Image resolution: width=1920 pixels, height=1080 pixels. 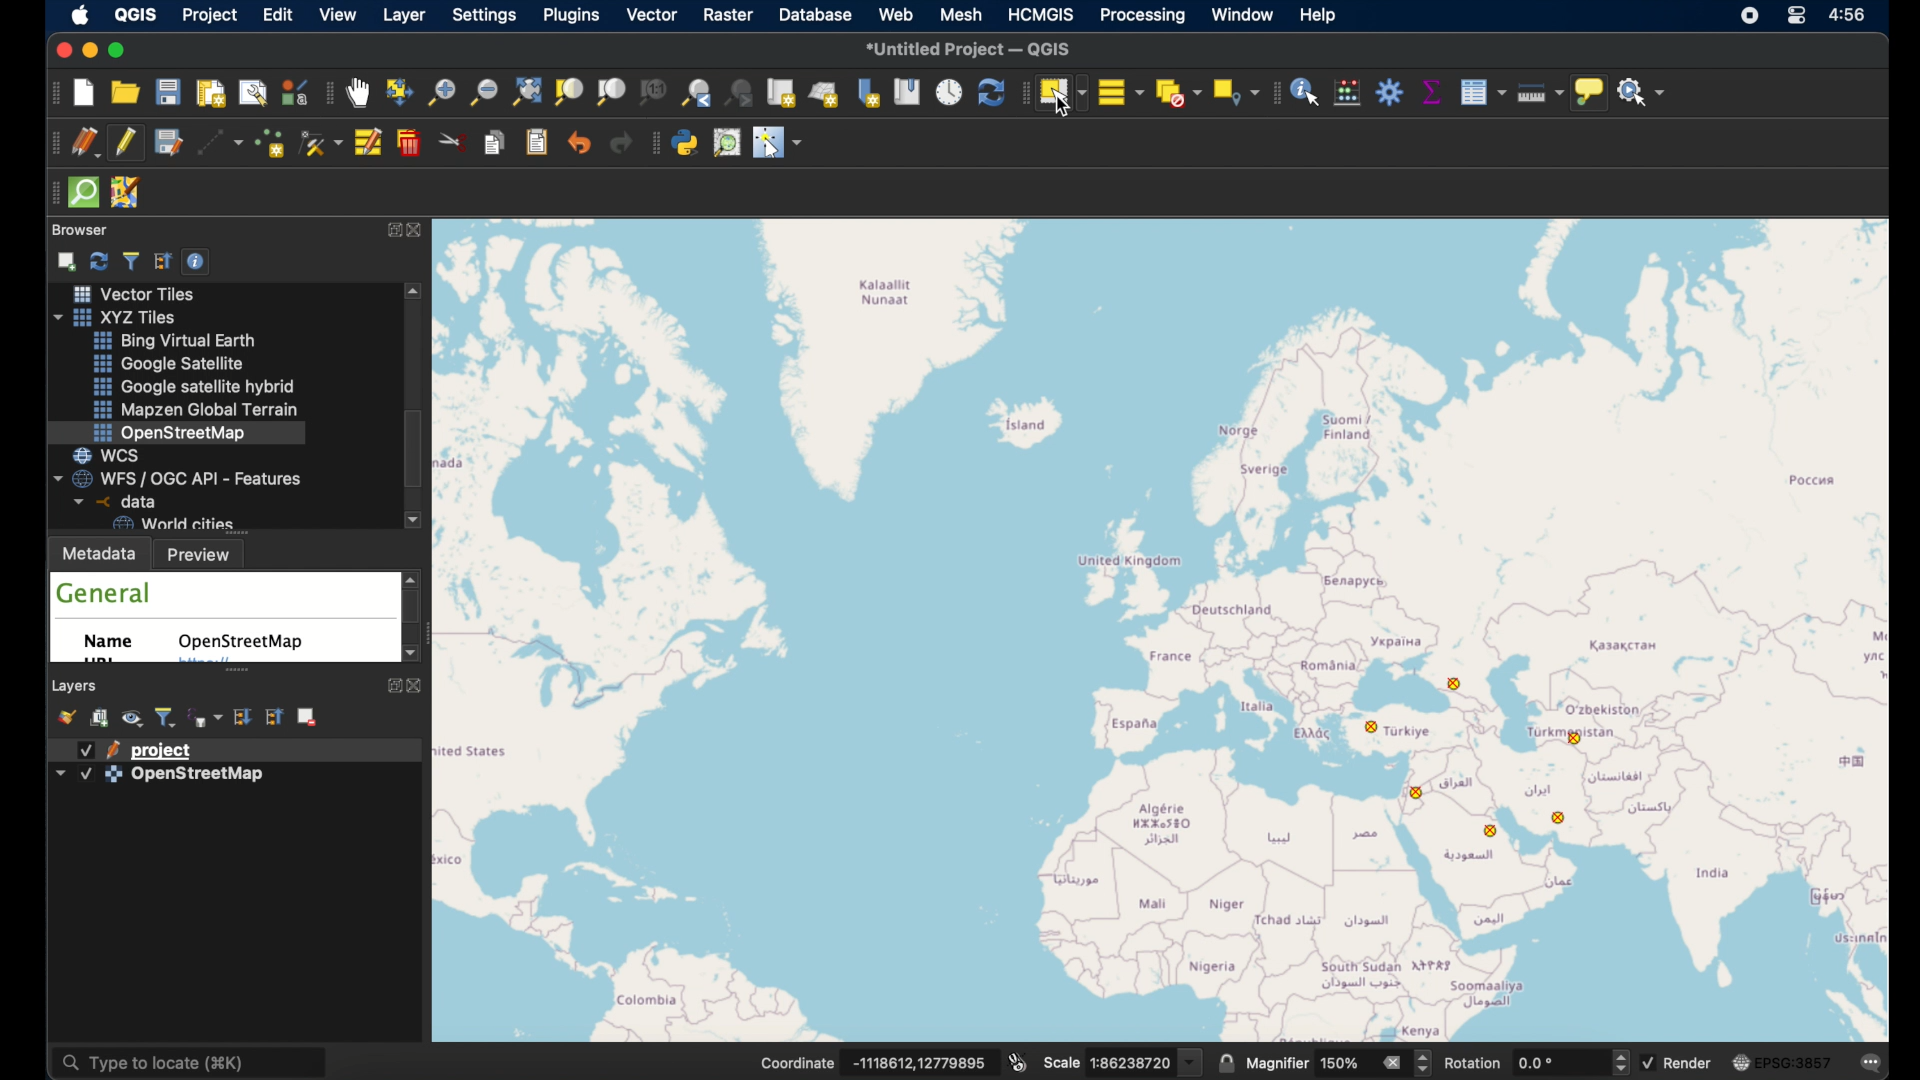 I want to click on quick osm, so click(x=83, y=193).